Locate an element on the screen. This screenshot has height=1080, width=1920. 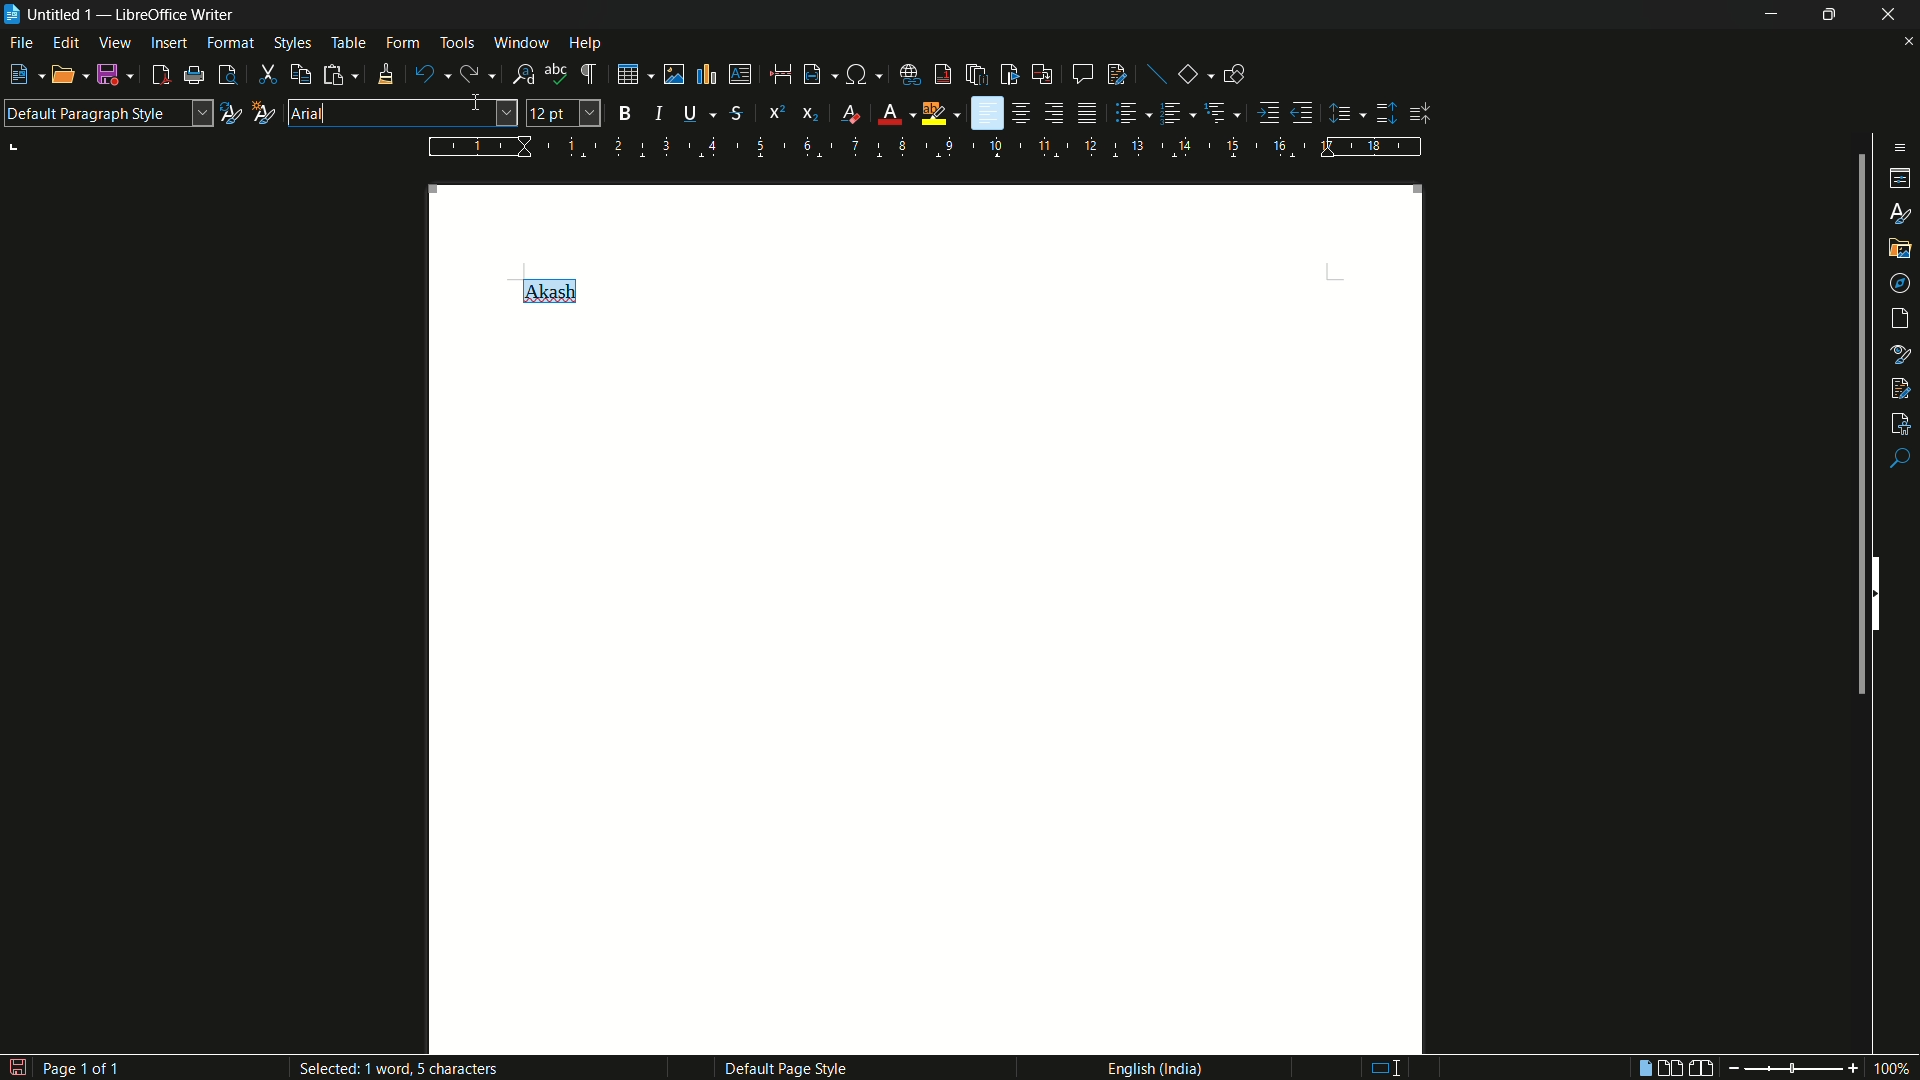
zoom in is located at coordinates (1851, 1068).